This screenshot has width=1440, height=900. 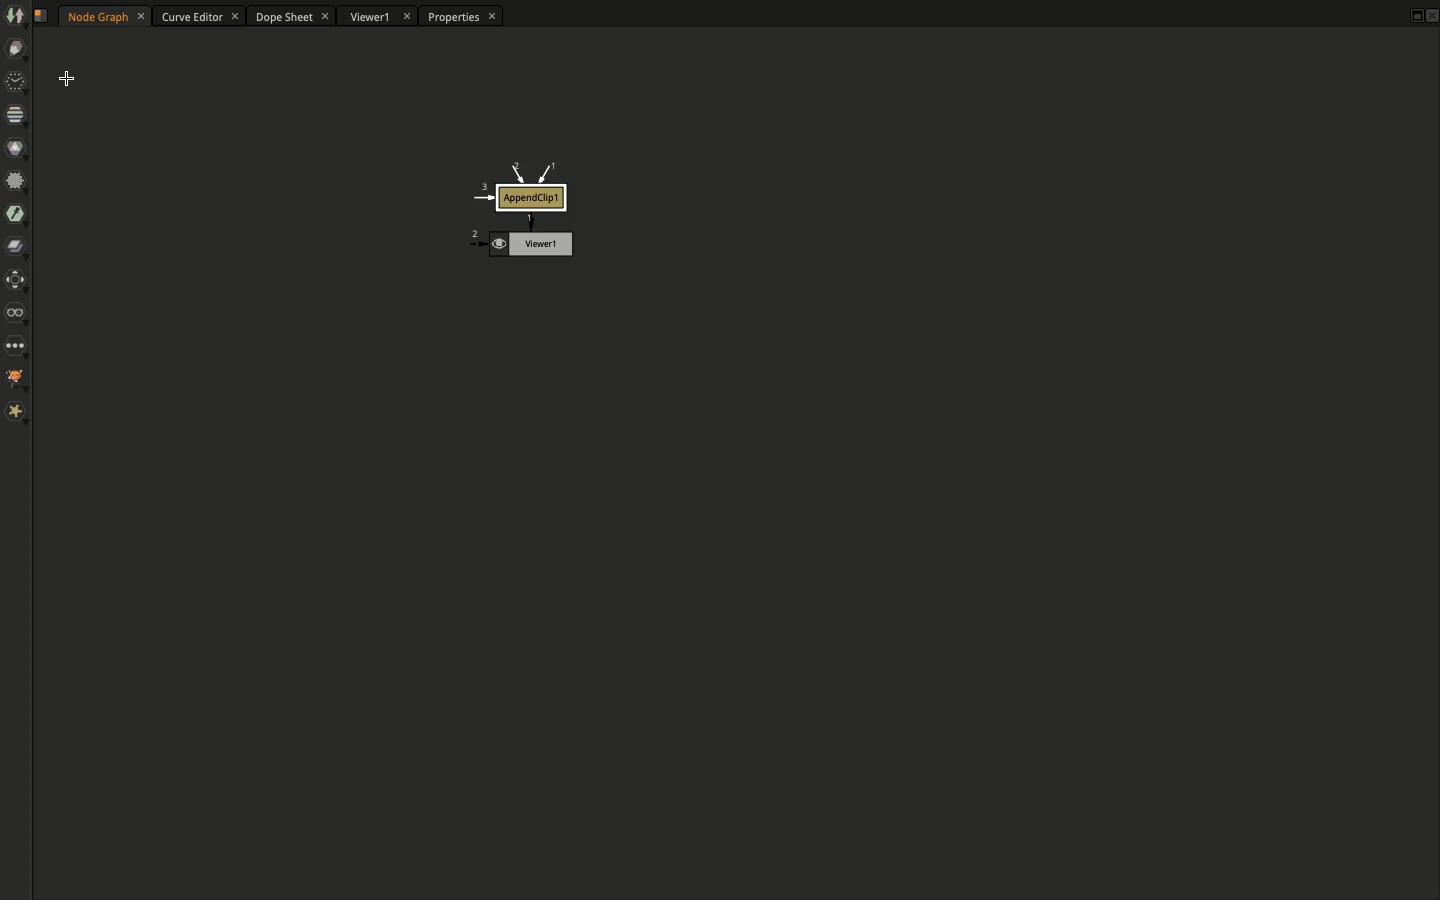 I want to click on Channel, so click(x=15, y=116).